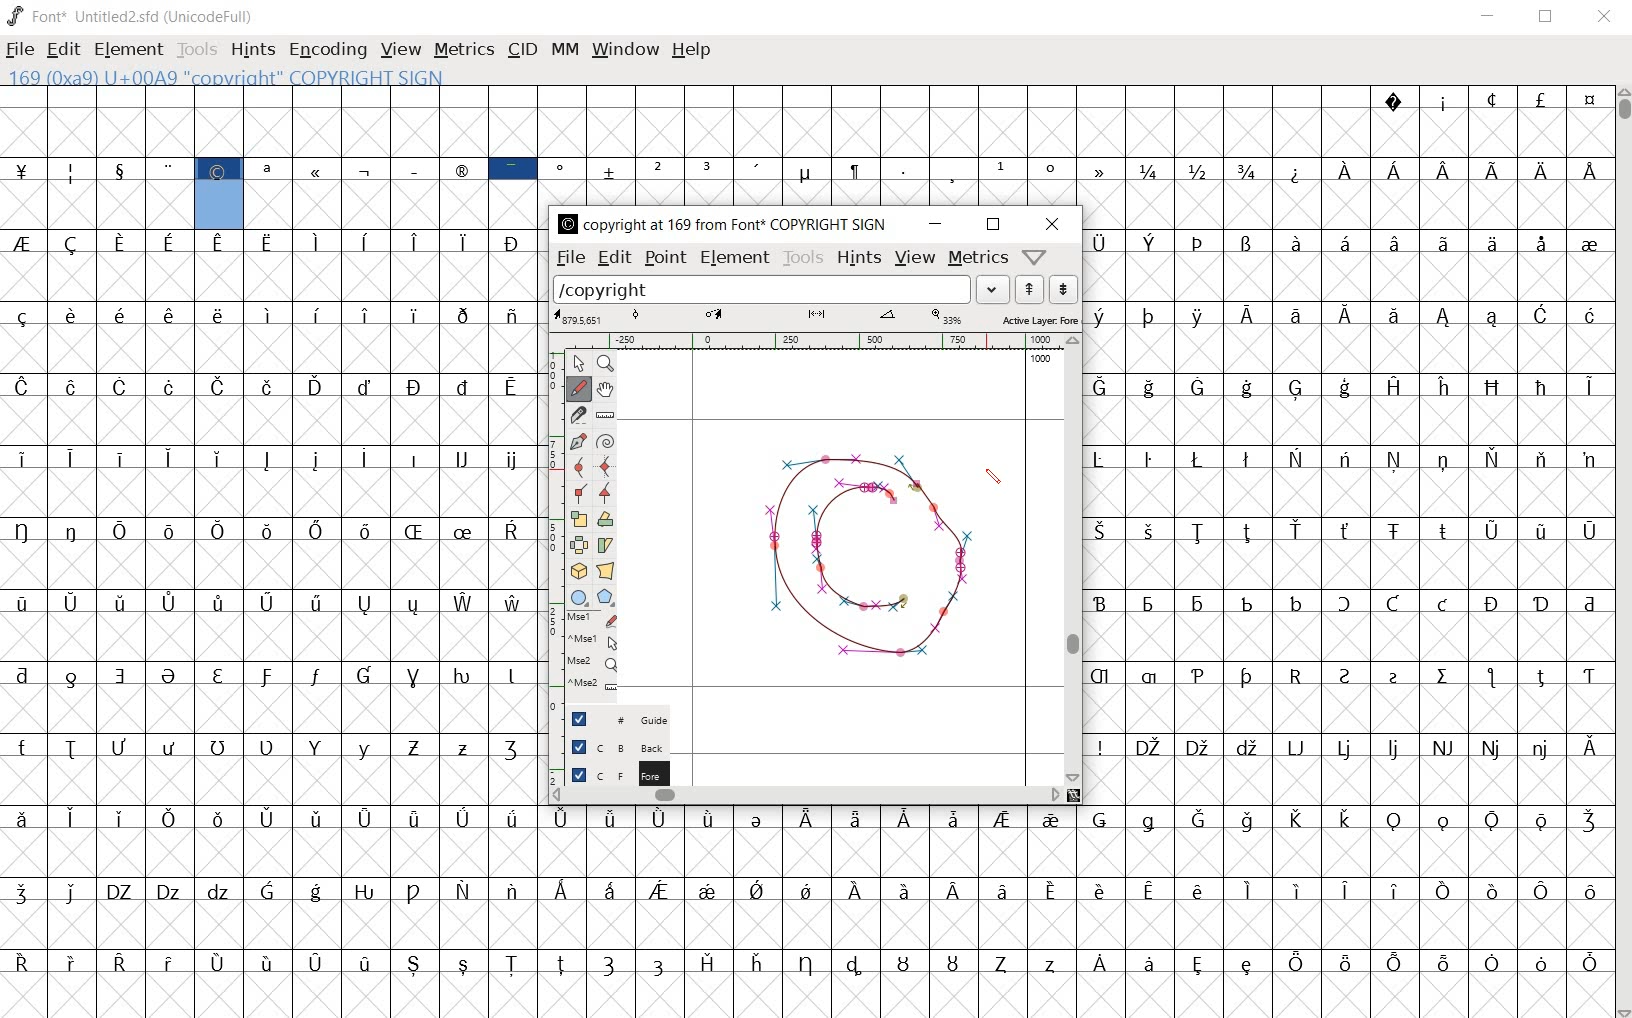  I want to click on measure a distance, angle between points, so click(605, 416).